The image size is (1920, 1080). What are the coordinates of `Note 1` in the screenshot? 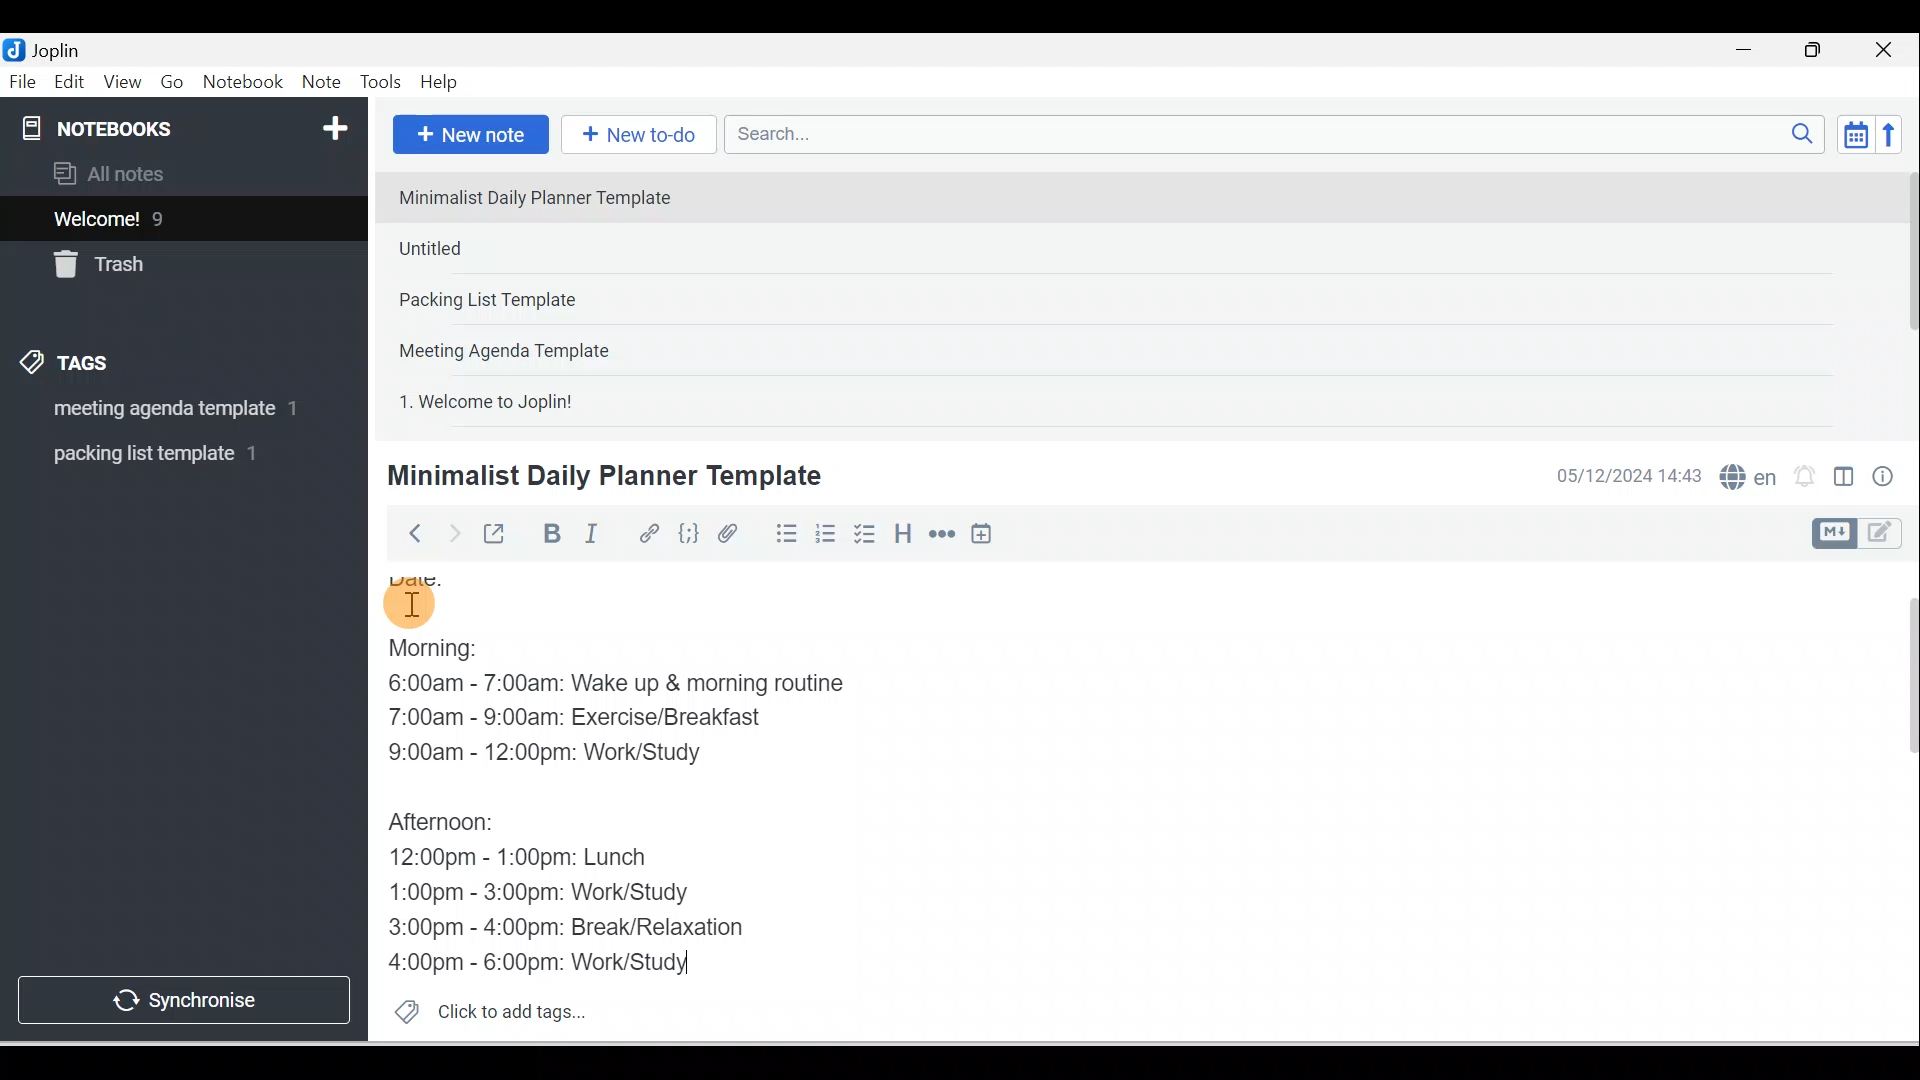 It's located at (549, 196).